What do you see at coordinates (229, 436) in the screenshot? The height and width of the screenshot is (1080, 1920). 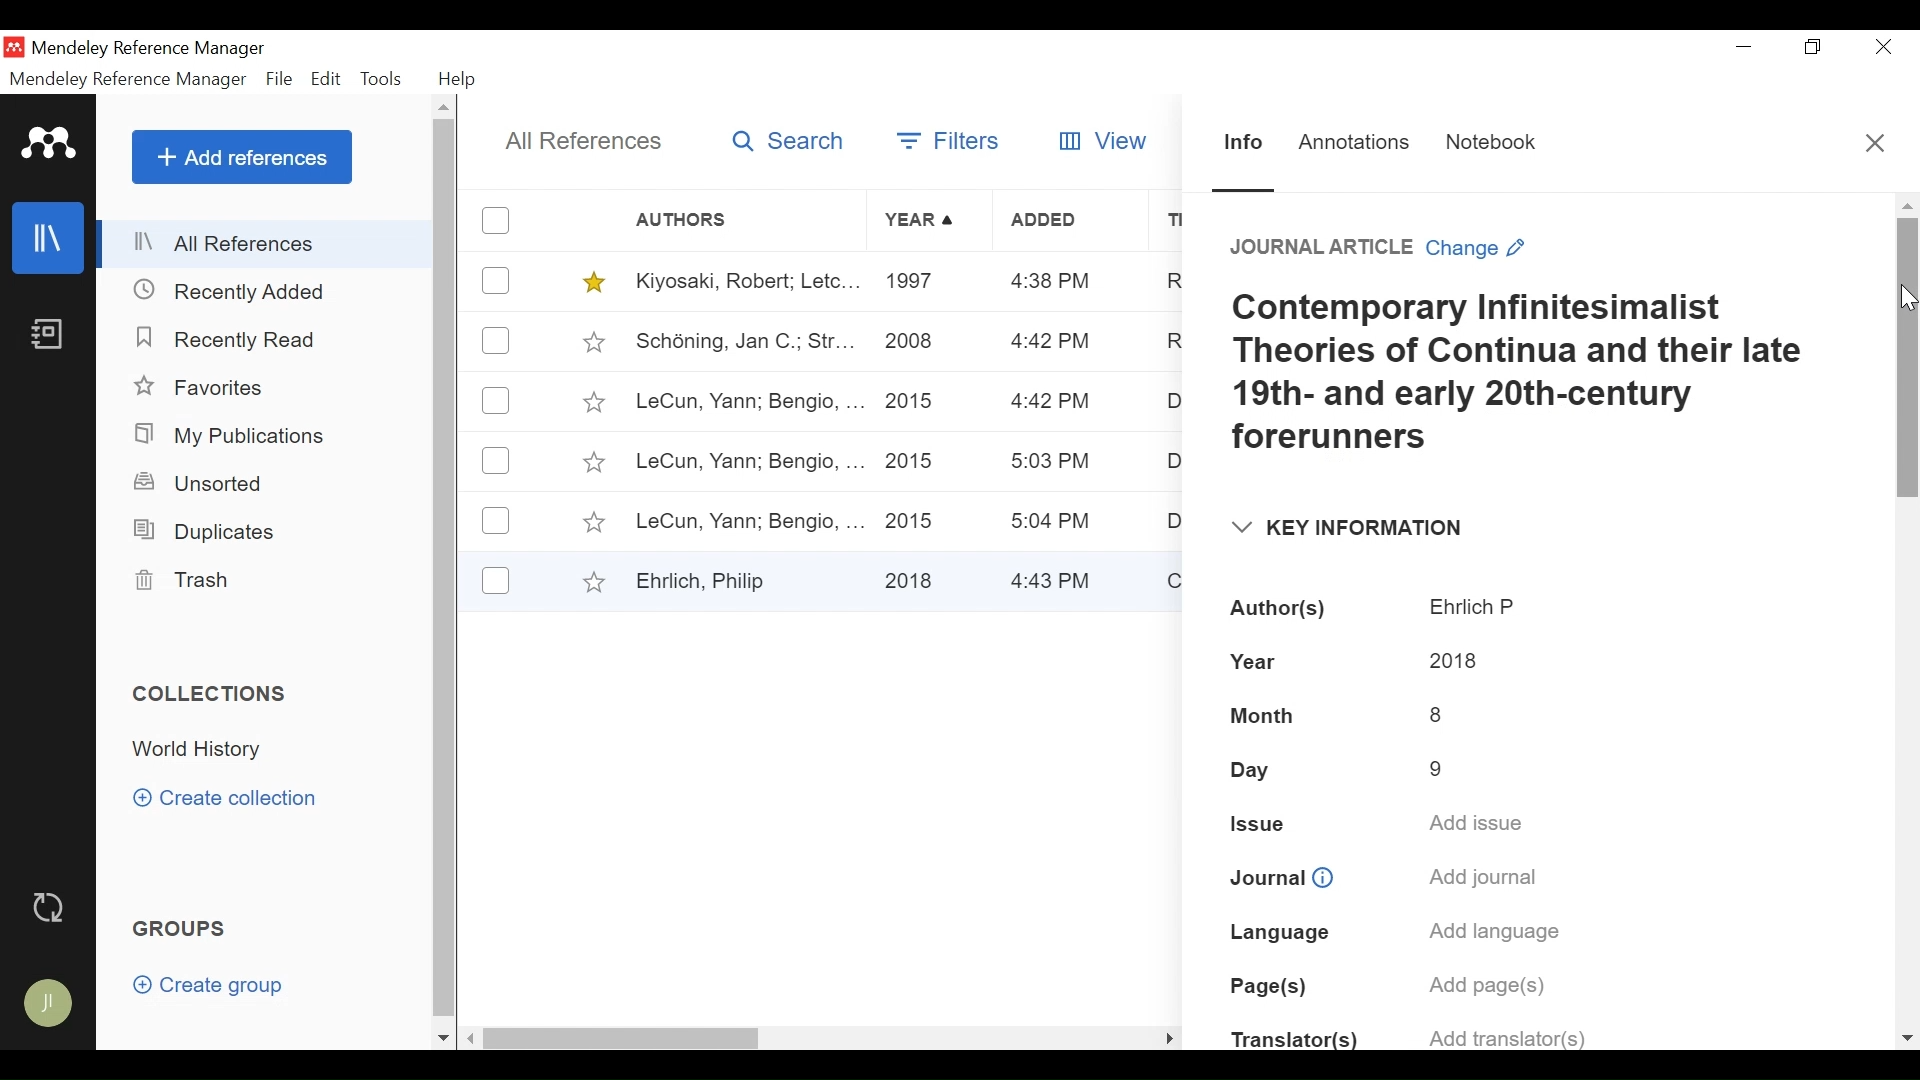 I see `My Publications` at bounding box center [229, 436].